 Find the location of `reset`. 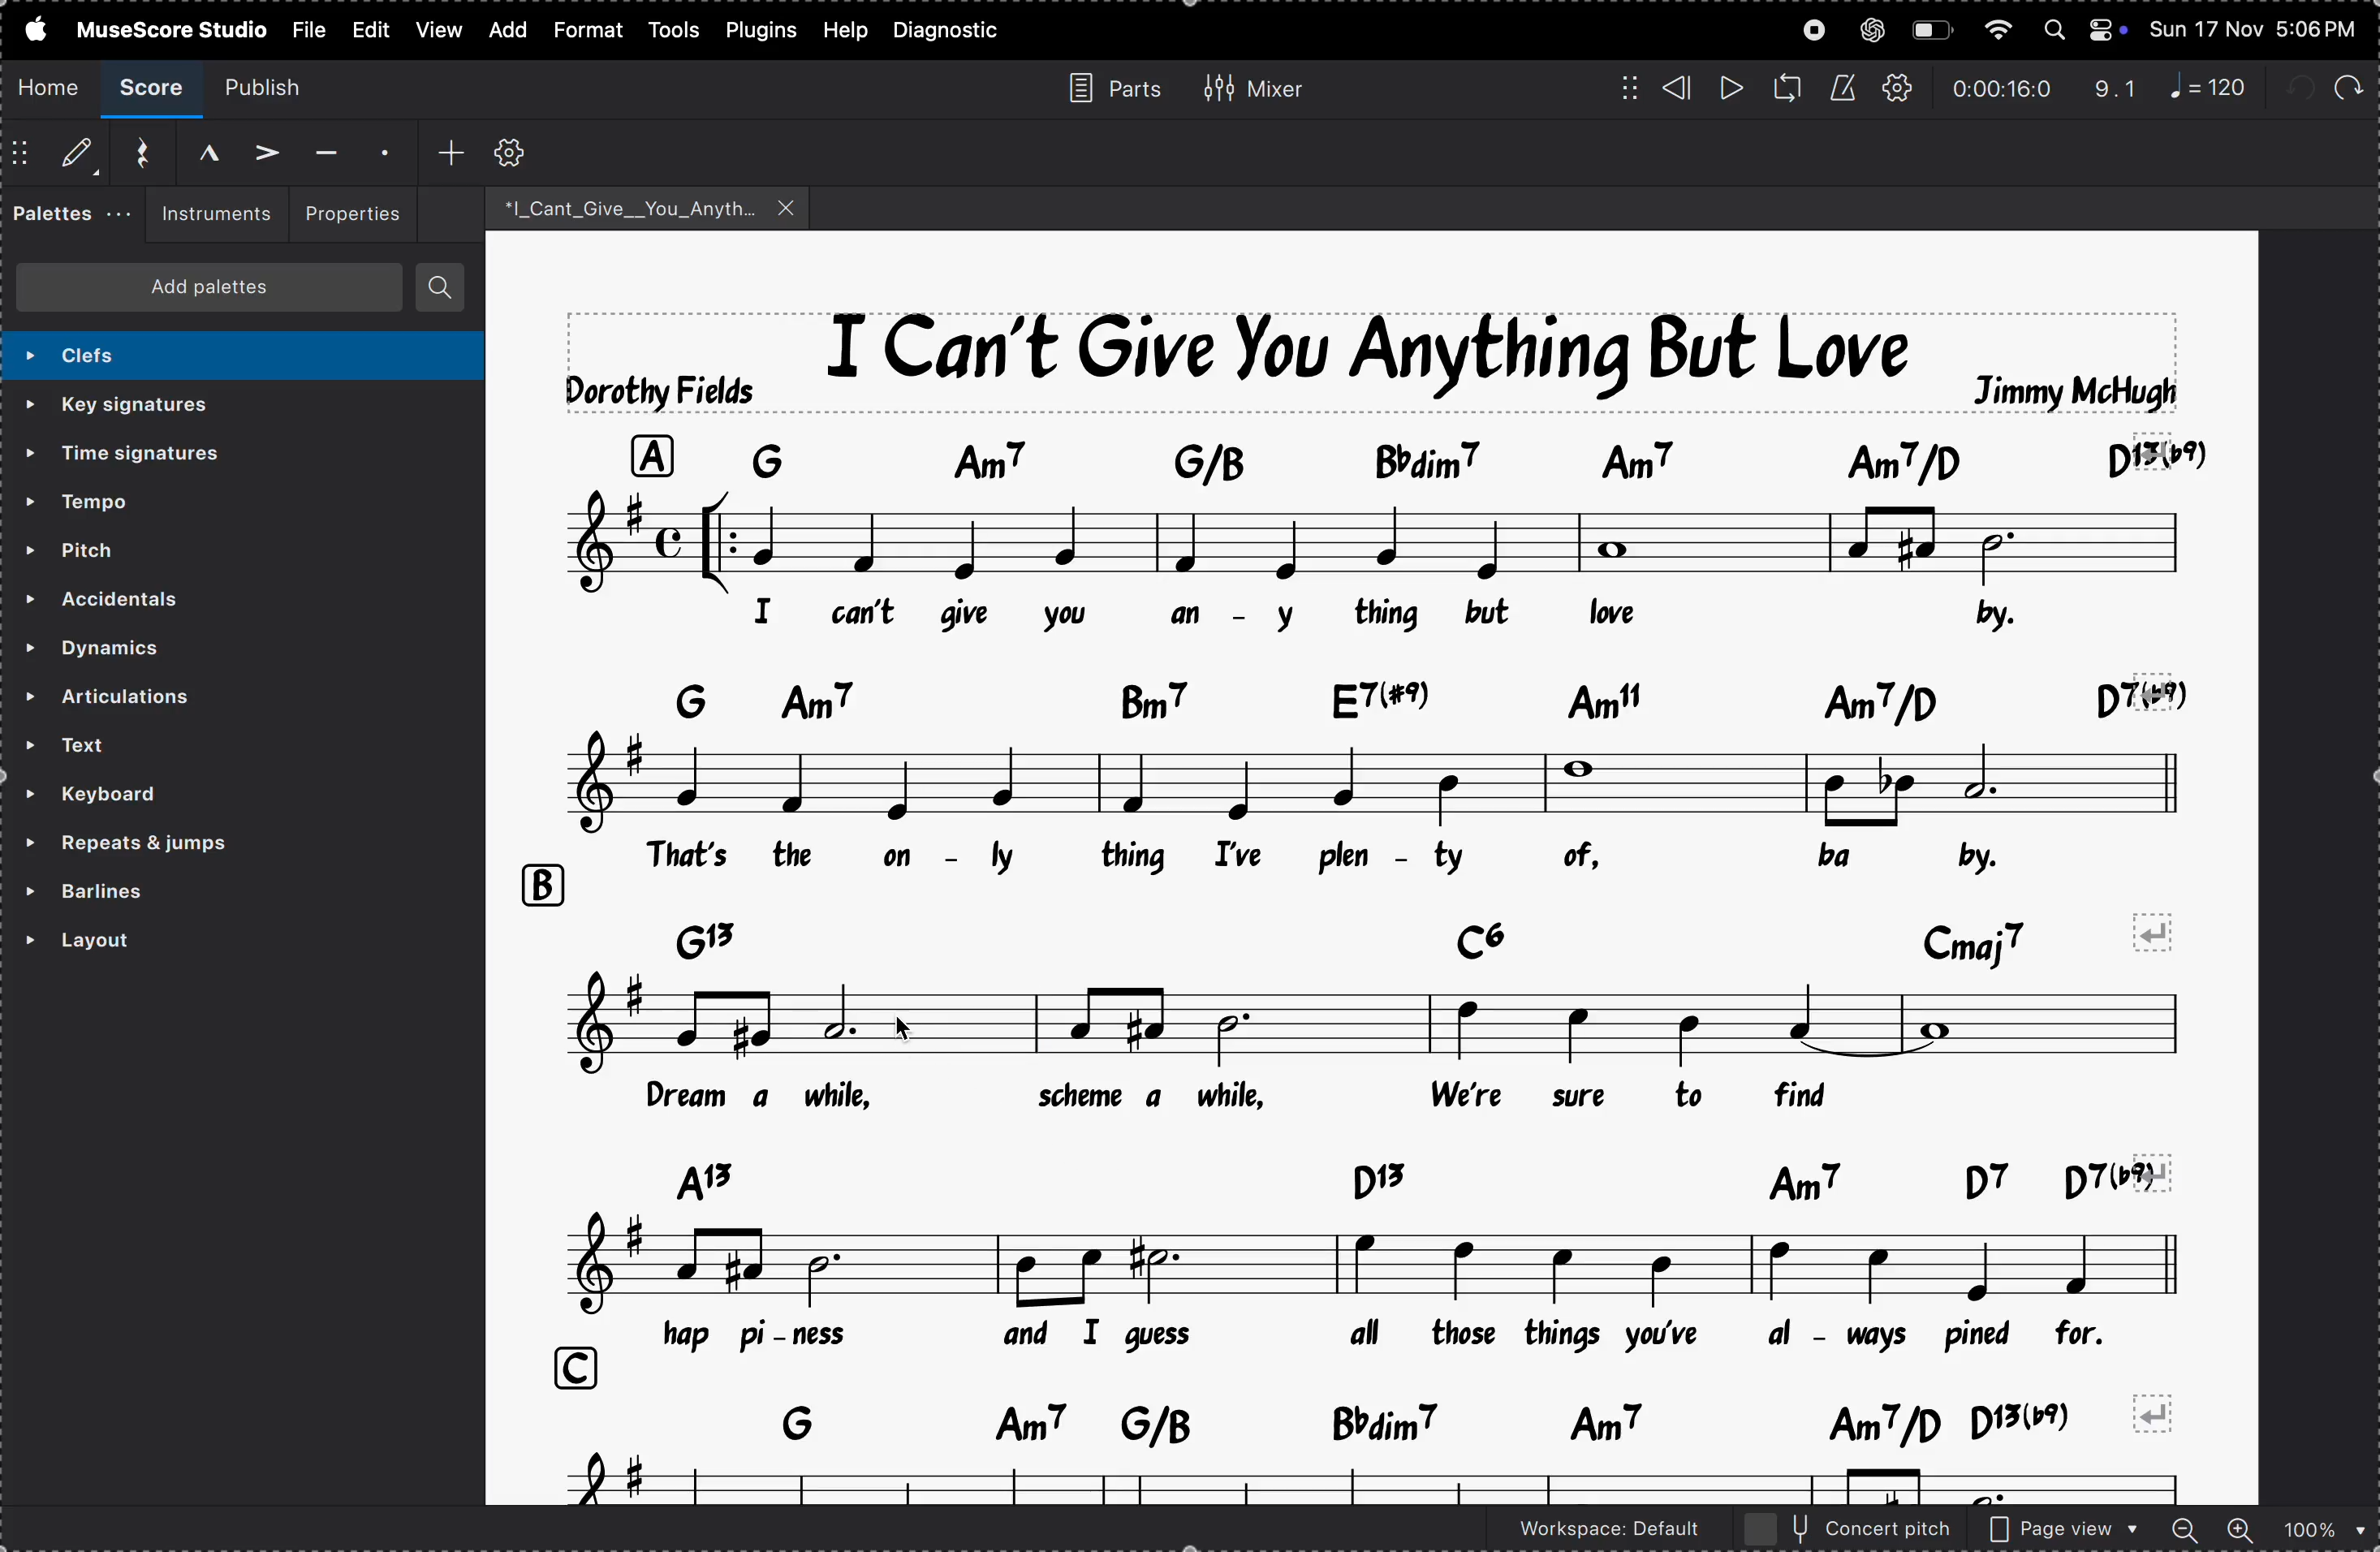

reset is located at coordinates (134, 153).